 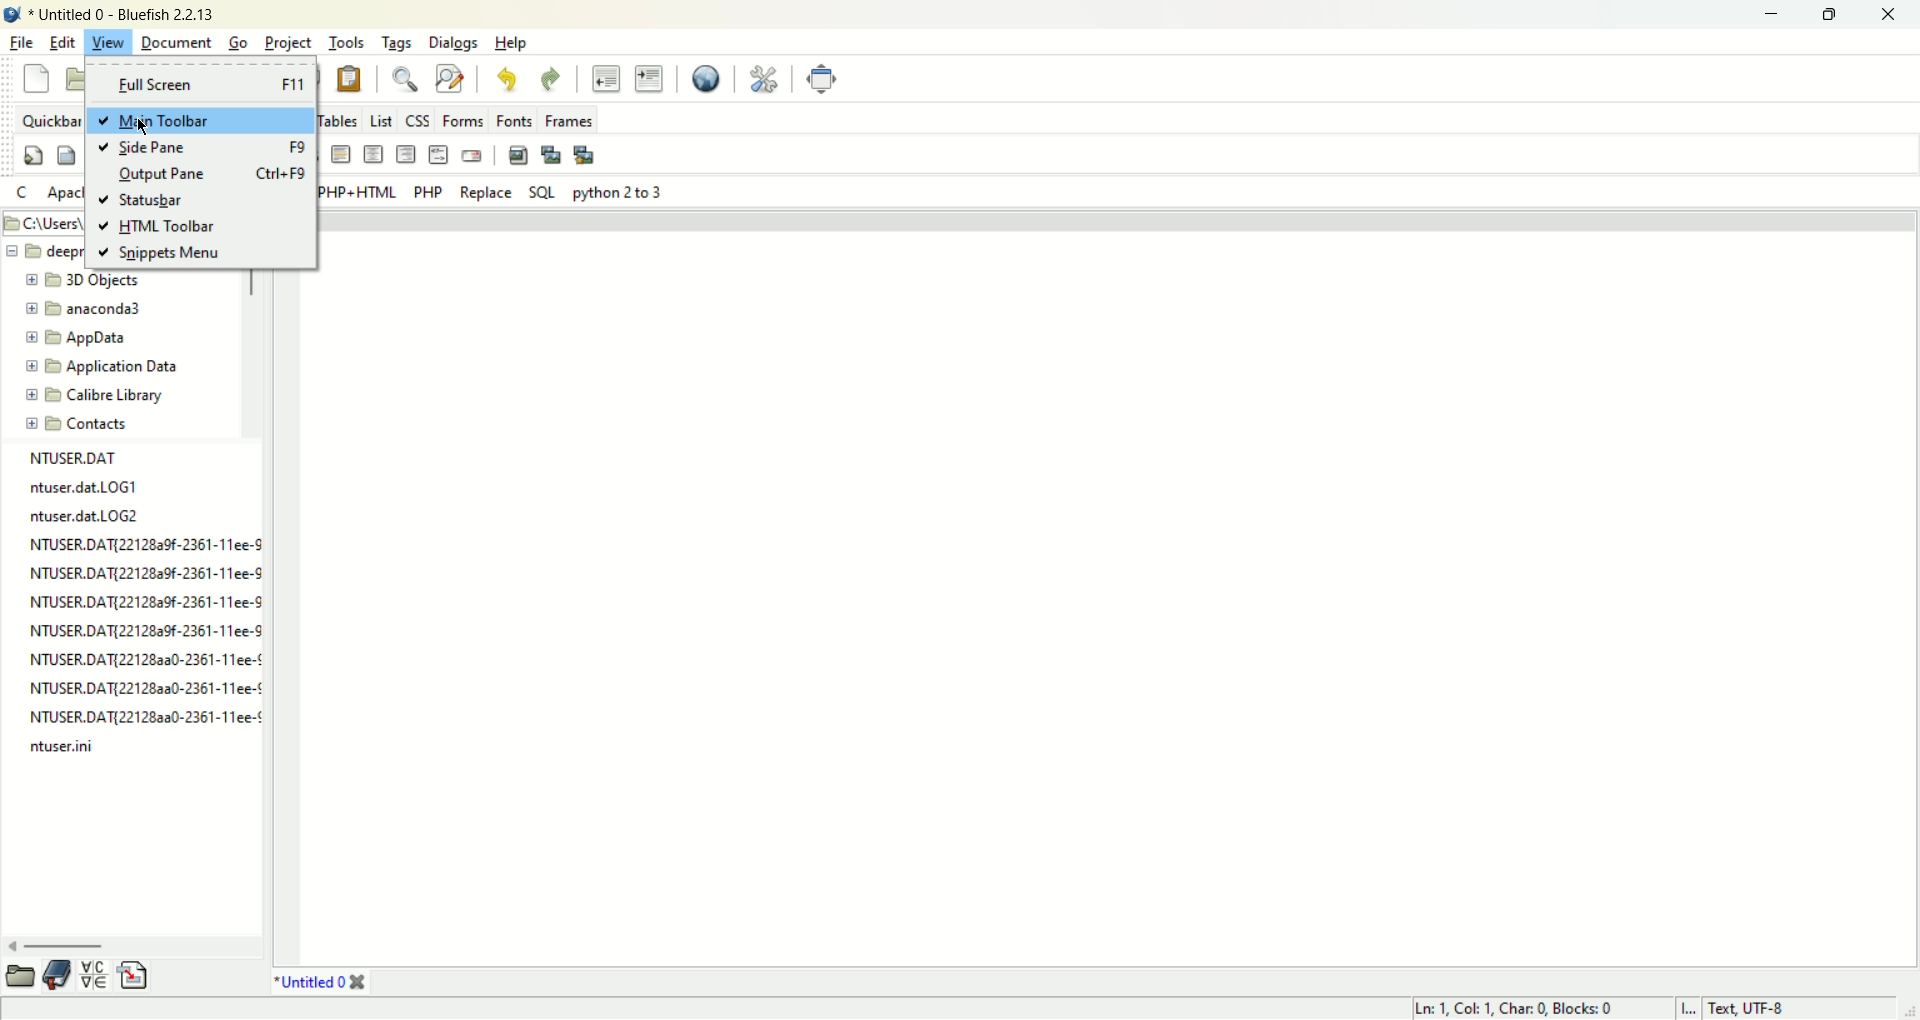 I want to click on edit, so click(x=63, y=41).